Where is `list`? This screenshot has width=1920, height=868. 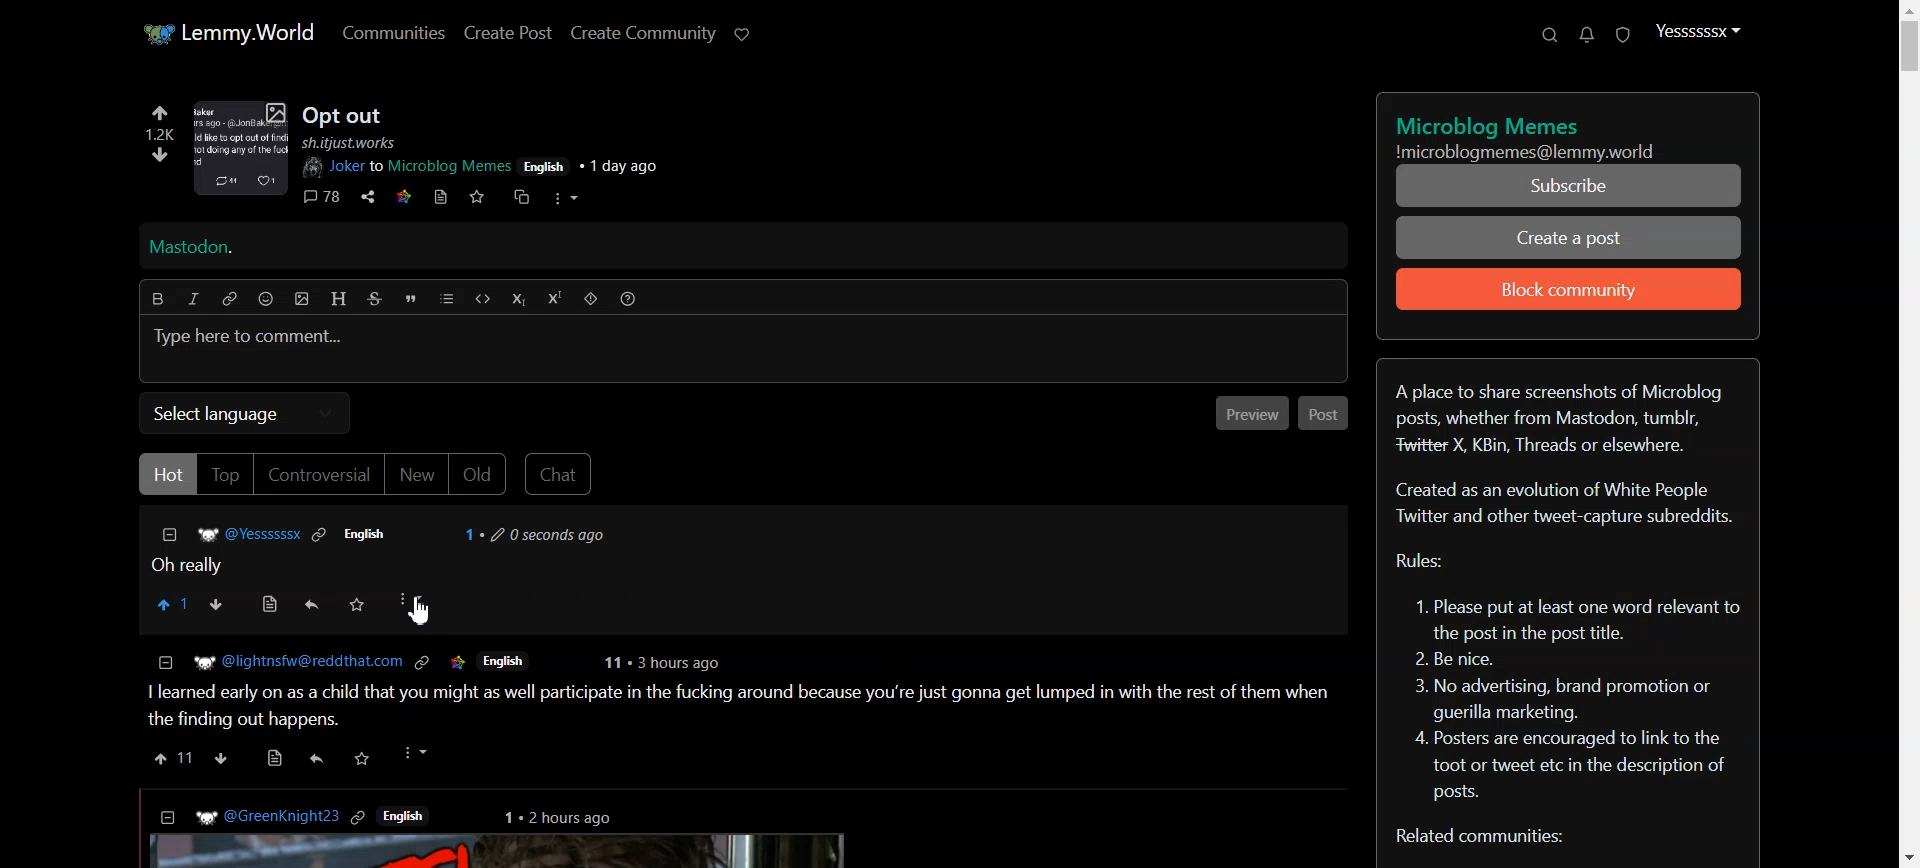 list is located at coordinates (447, 298).